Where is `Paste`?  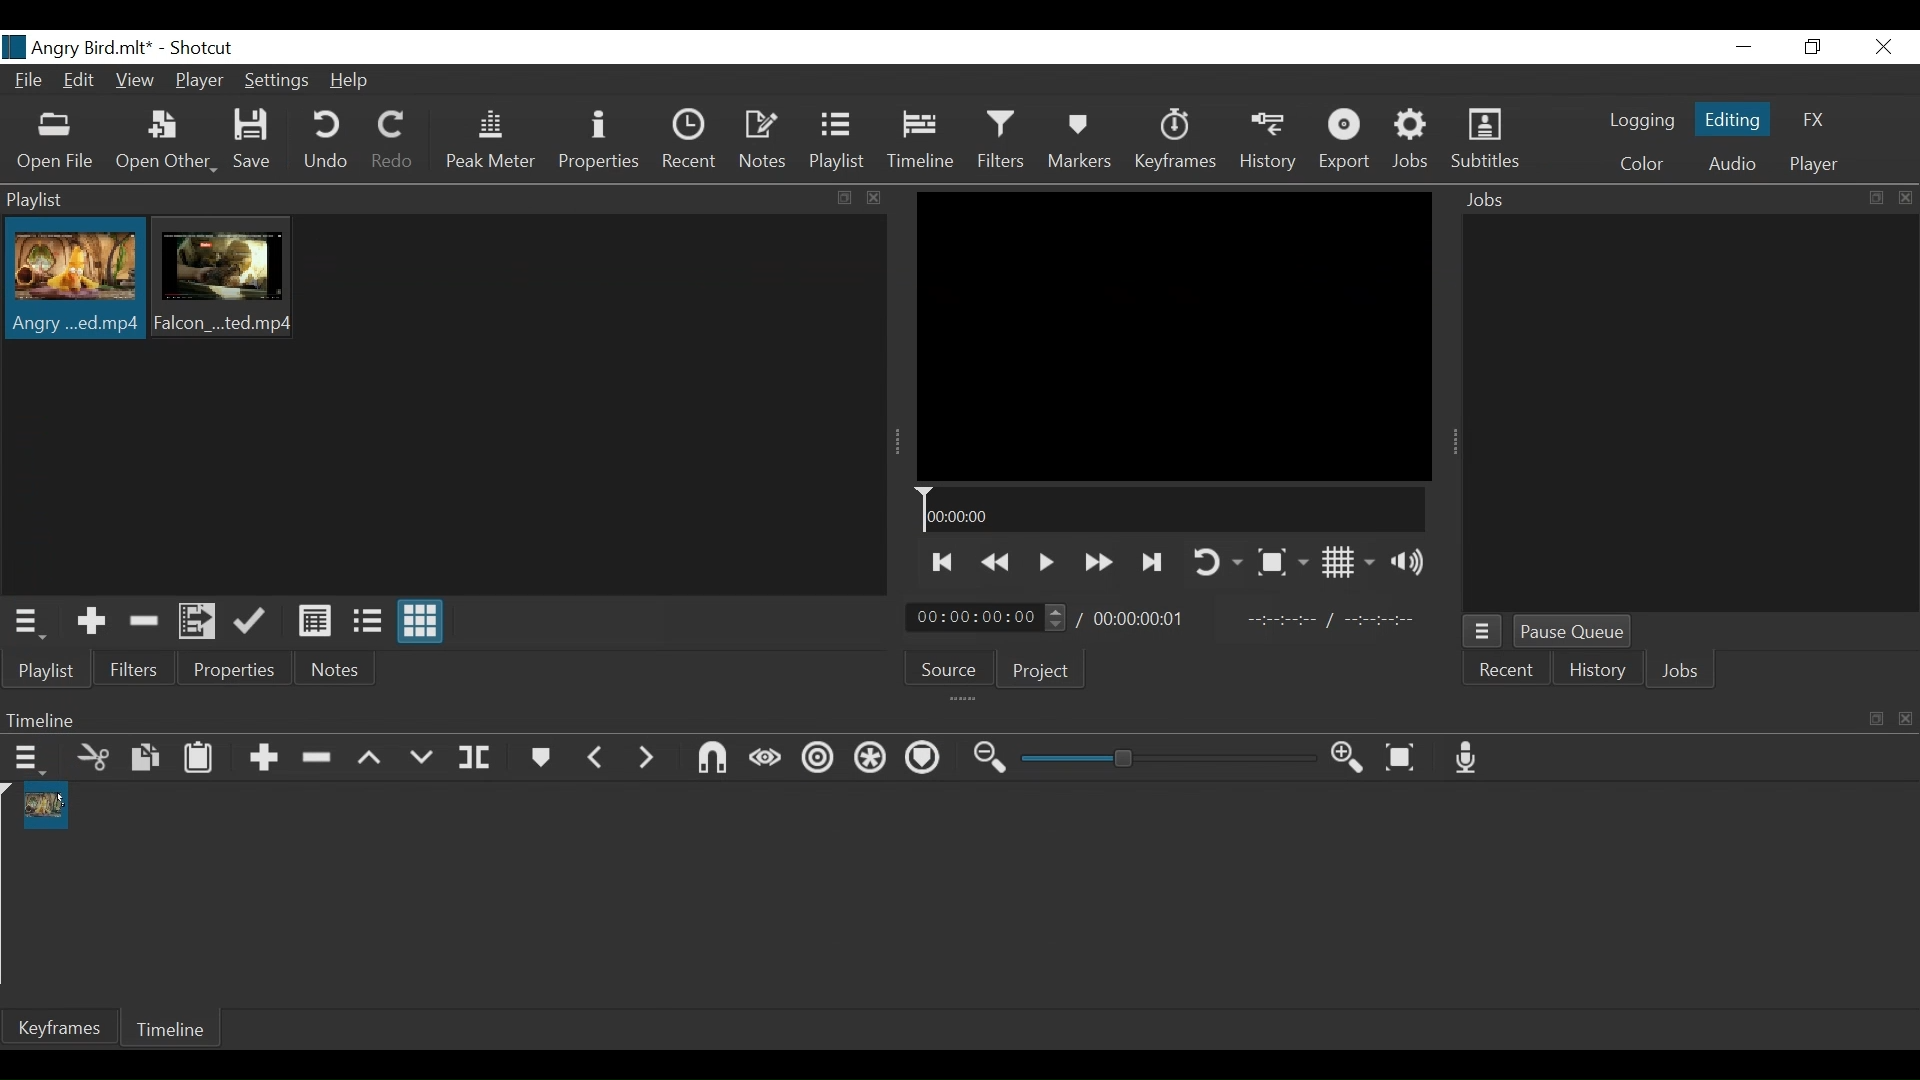
Paste is located at coordinates (202, 760).